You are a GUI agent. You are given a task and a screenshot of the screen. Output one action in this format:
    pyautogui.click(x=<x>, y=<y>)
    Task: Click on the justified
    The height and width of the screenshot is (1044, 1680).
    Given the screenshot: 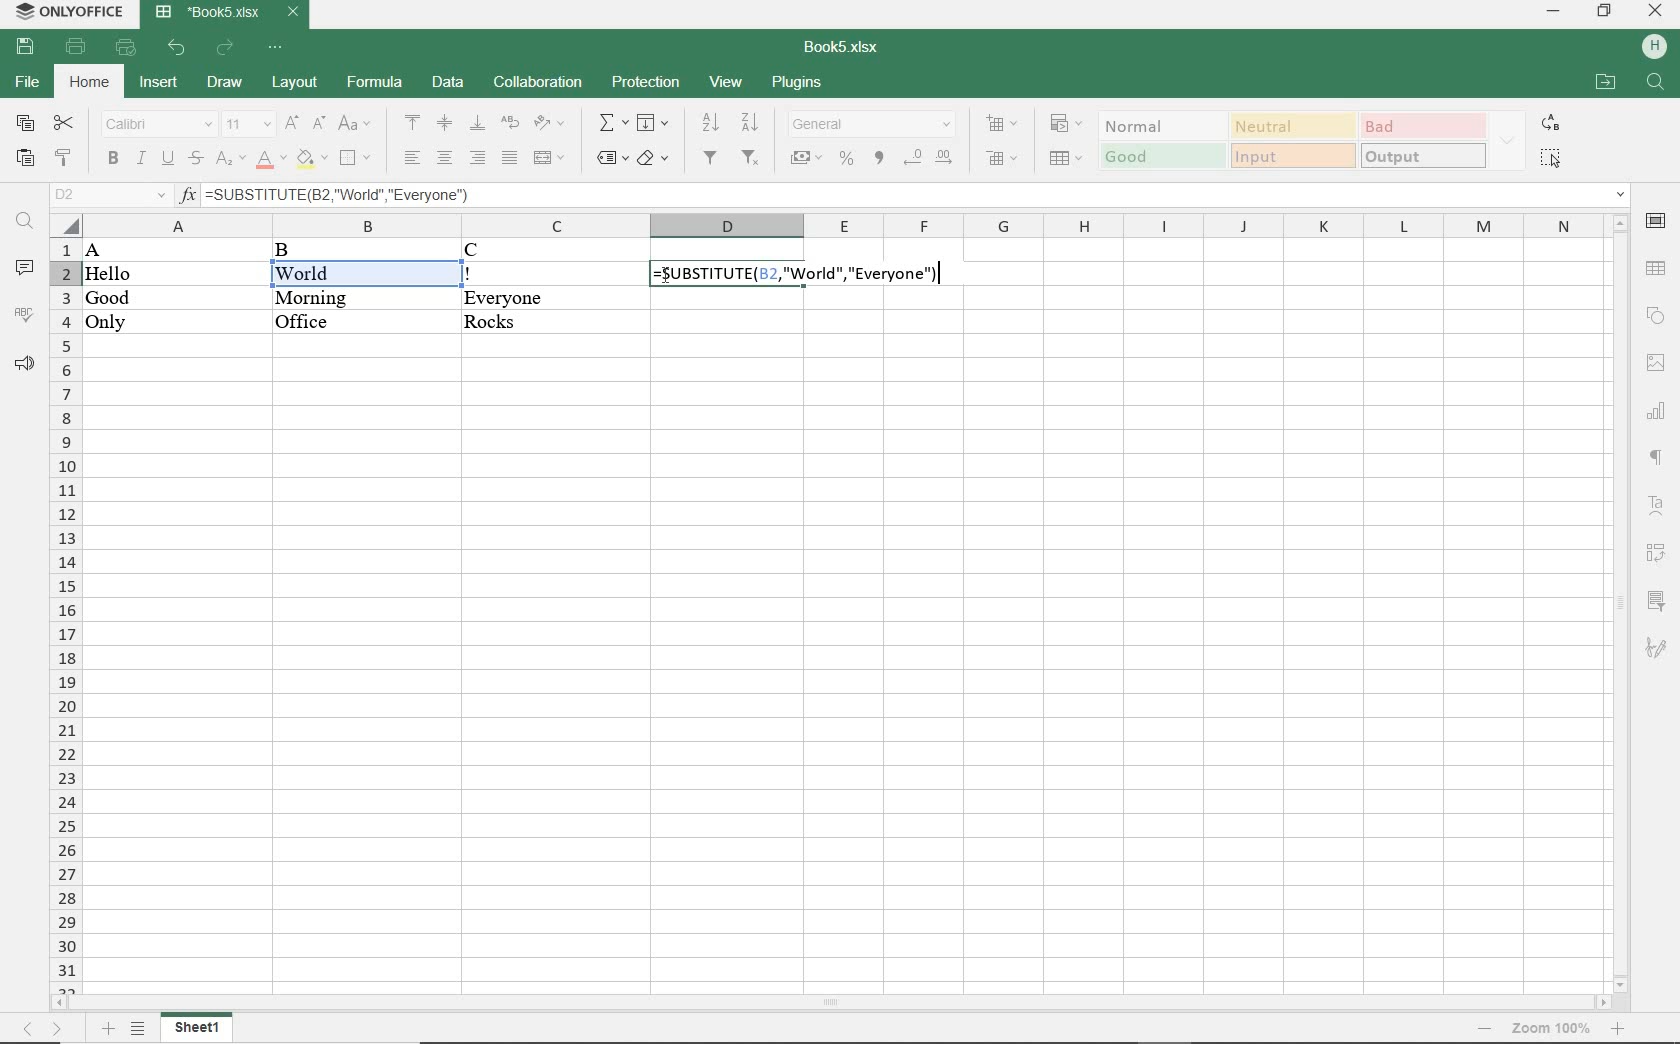 What is the action you would take?
    pyautogui.click(x=509, y=158)
    